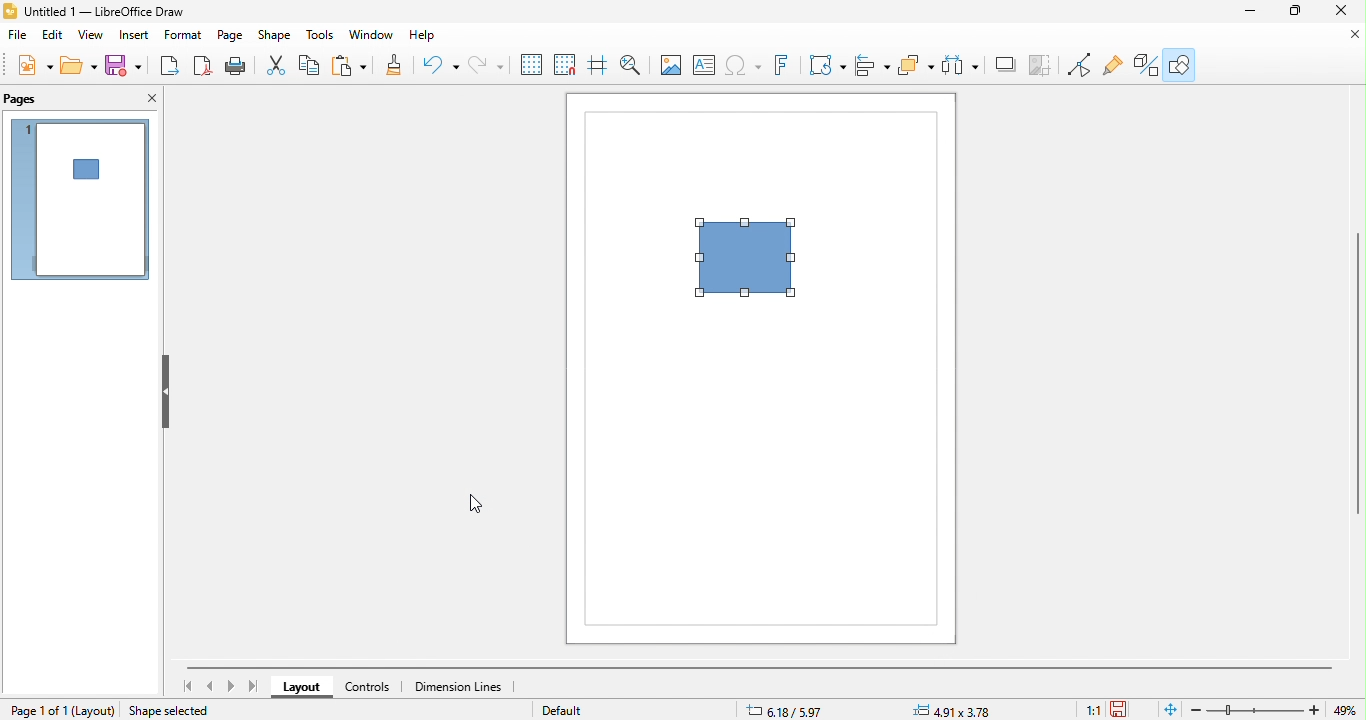  I want to click on page 1 of 1, so click(38, 710).